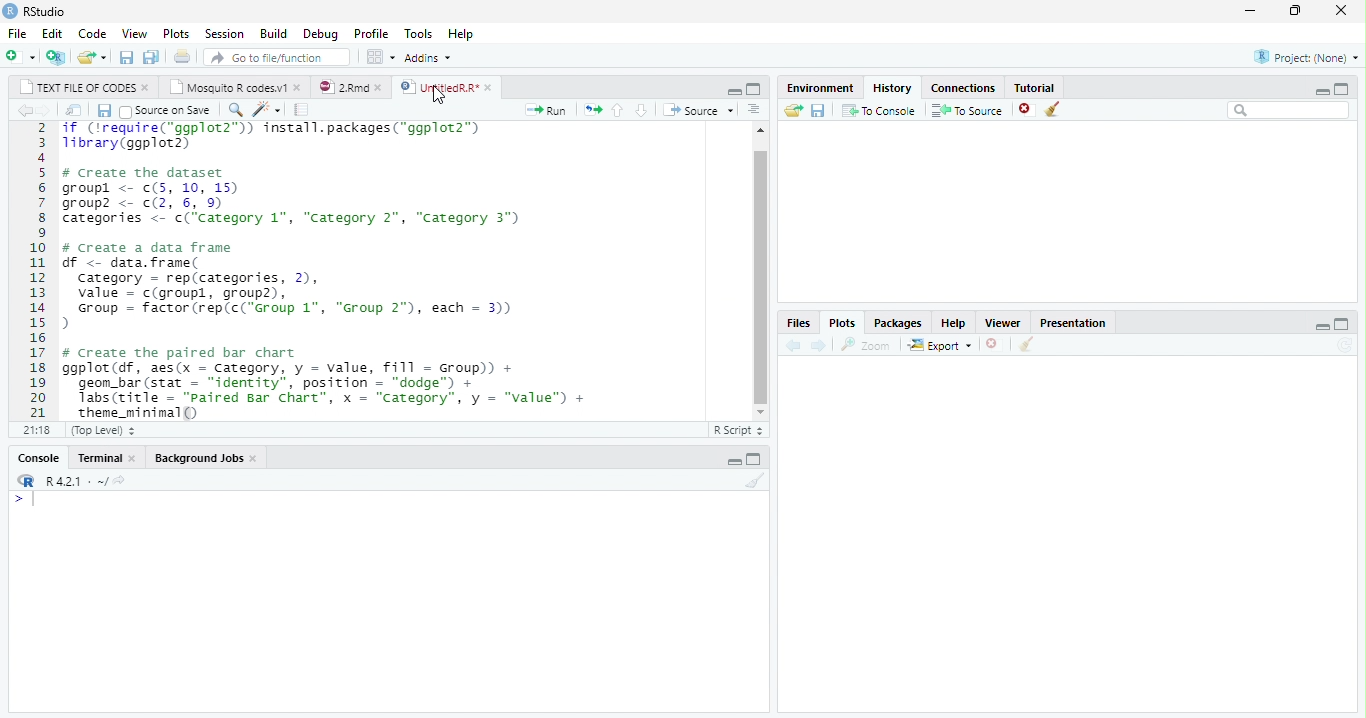 This screenshot has width=1366, height=718. What do you see at coordinates (39, 270) in the screenshot?
I see `2 3 4 5 6 7 8 9 10 11 12 13 14 15 16 17 18 19 20 21` at bounding box center [39, 270].